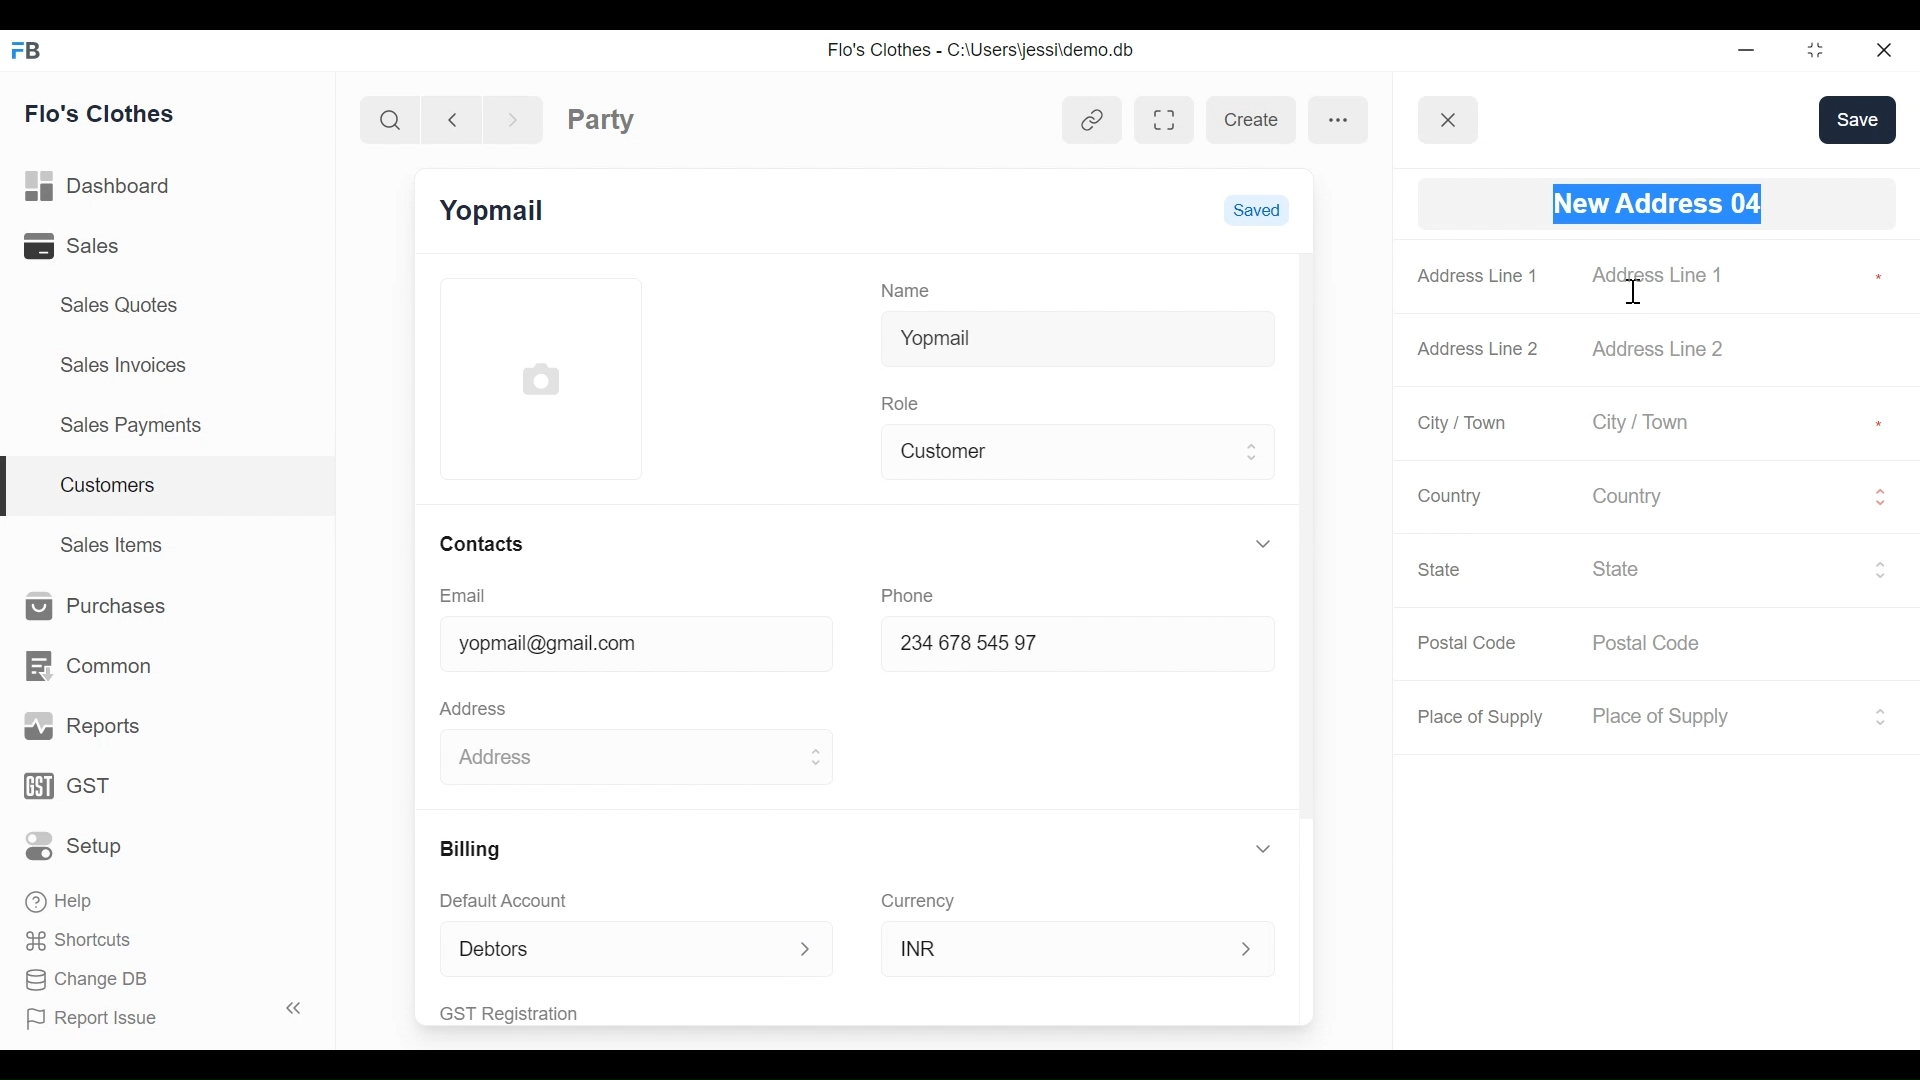  I want to click on State, so click(1725, 568).